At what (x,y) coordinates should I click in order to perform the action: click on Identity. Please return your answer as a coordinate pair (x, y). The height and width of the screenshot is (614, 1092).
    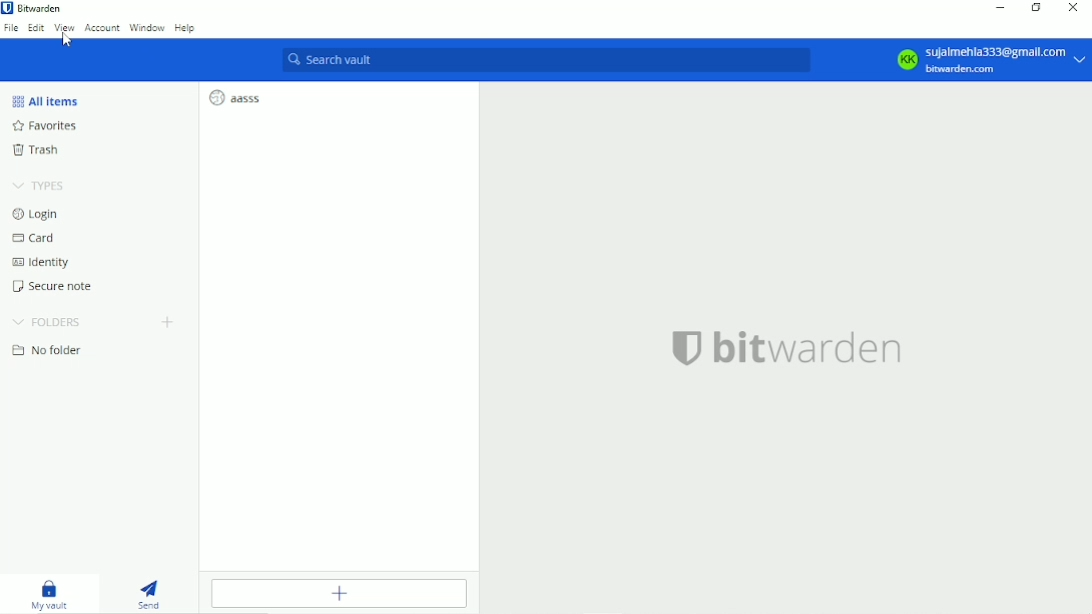
    Looking at the image, I should click on (45, 261).